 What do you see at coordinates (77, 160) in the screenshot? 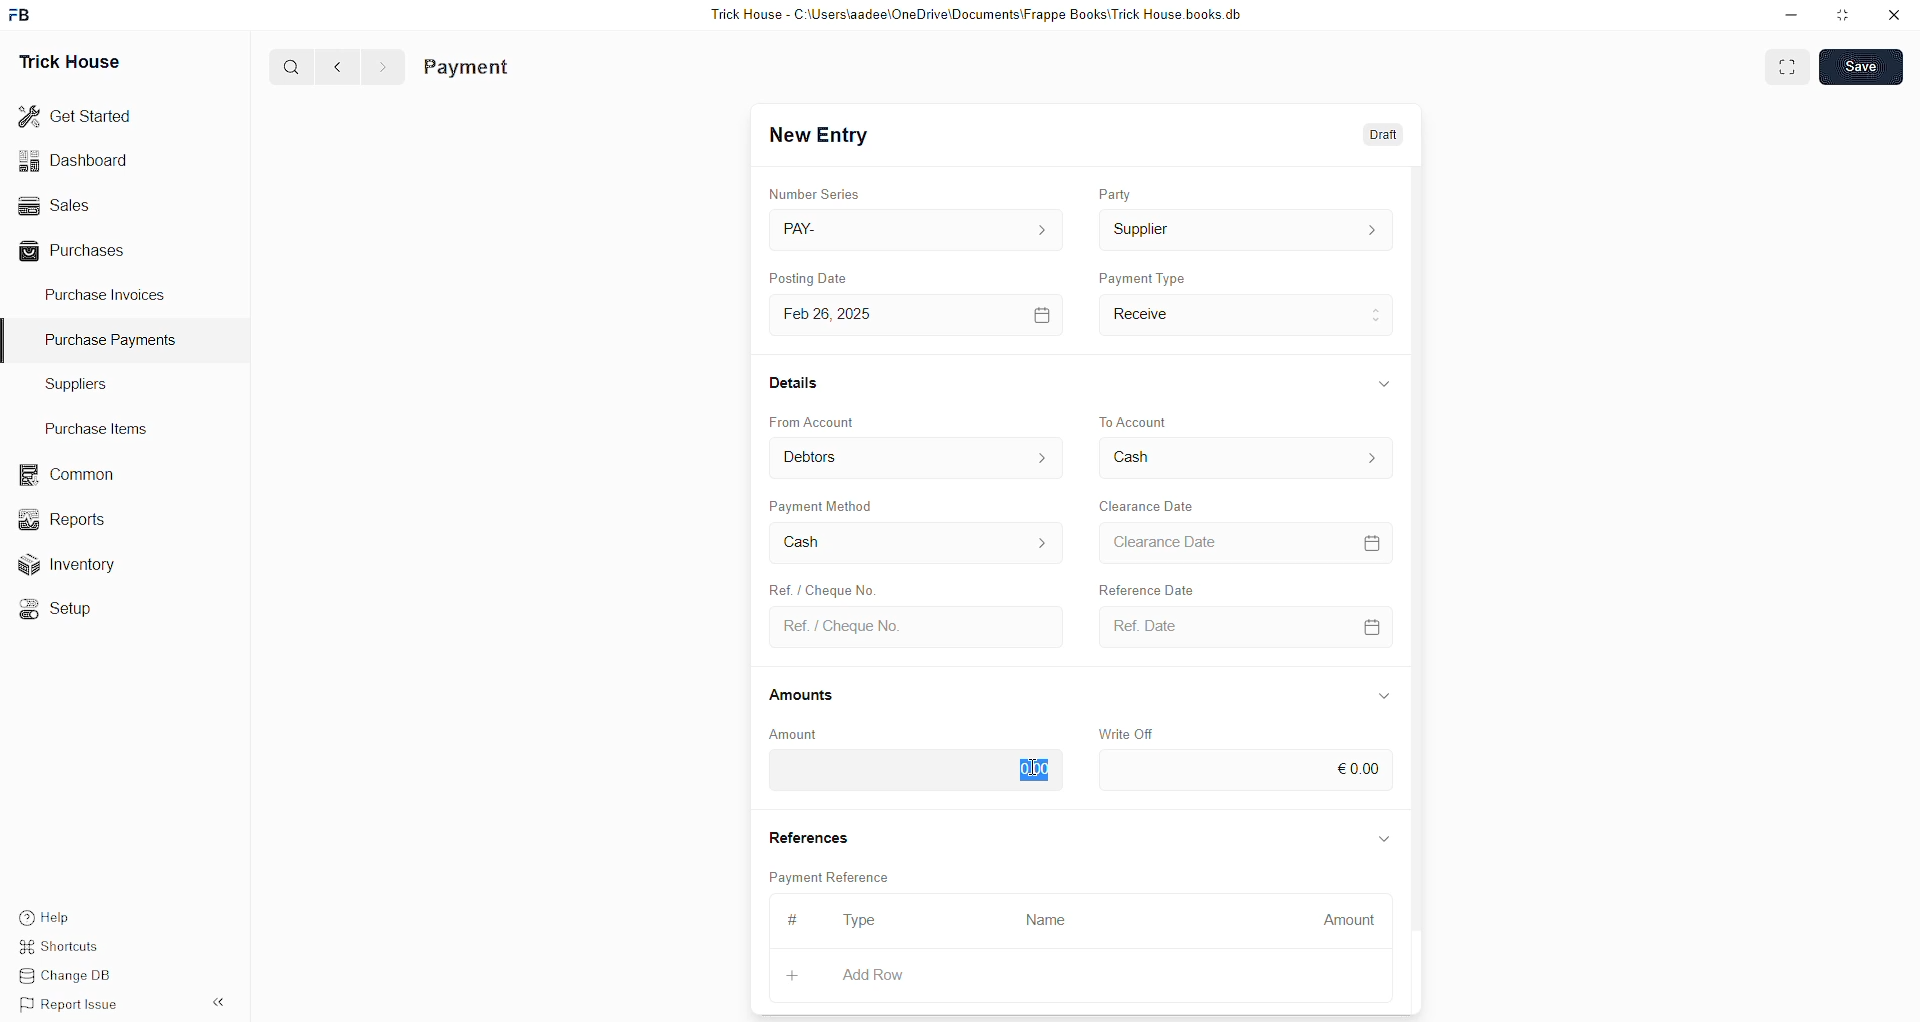
I see `Dashboard` at bounding box center [77, 160].